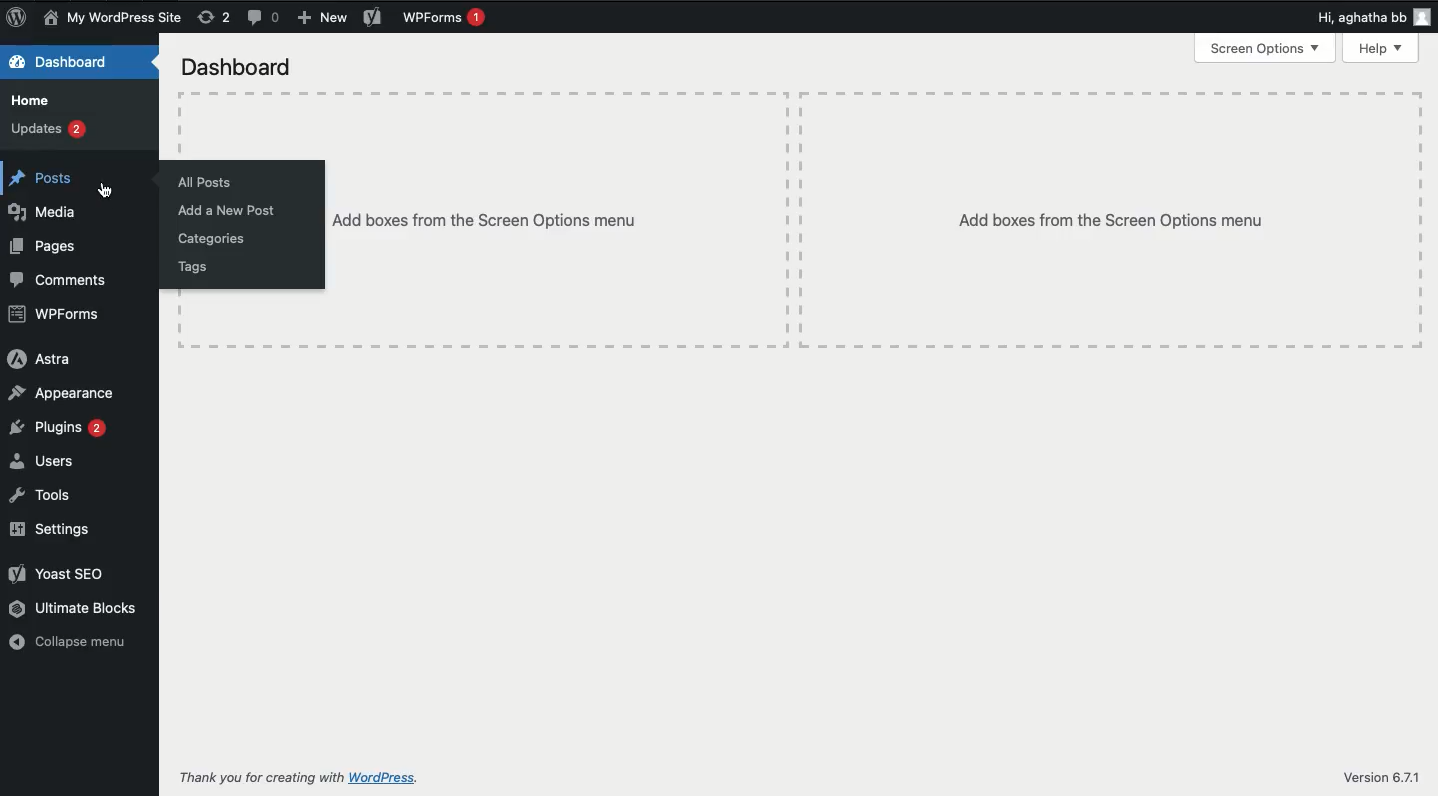 Image resolution: width=1438 pixels, height=796 pixels. Describe the element at coordinates (43, 461) in the screenshot. I see `Users` at that location.